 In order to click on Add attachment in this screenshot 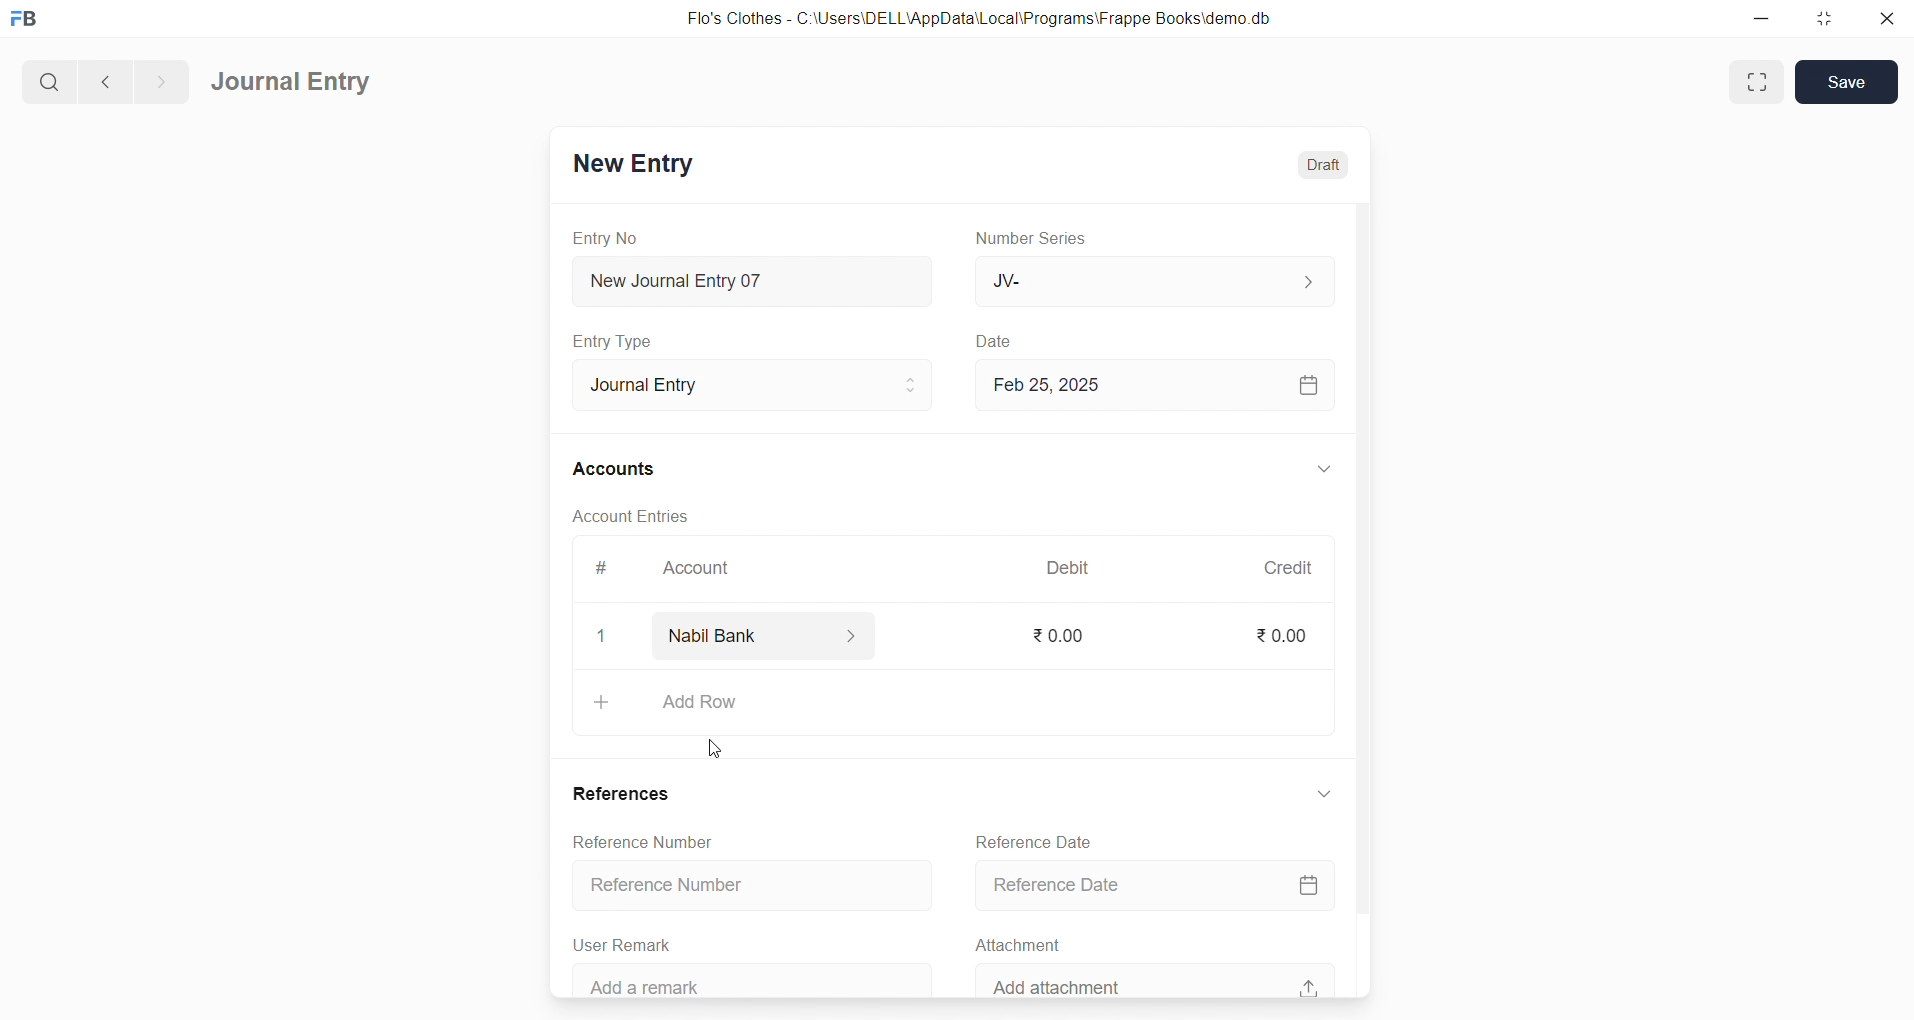, I will do `click(1155, 979)`.